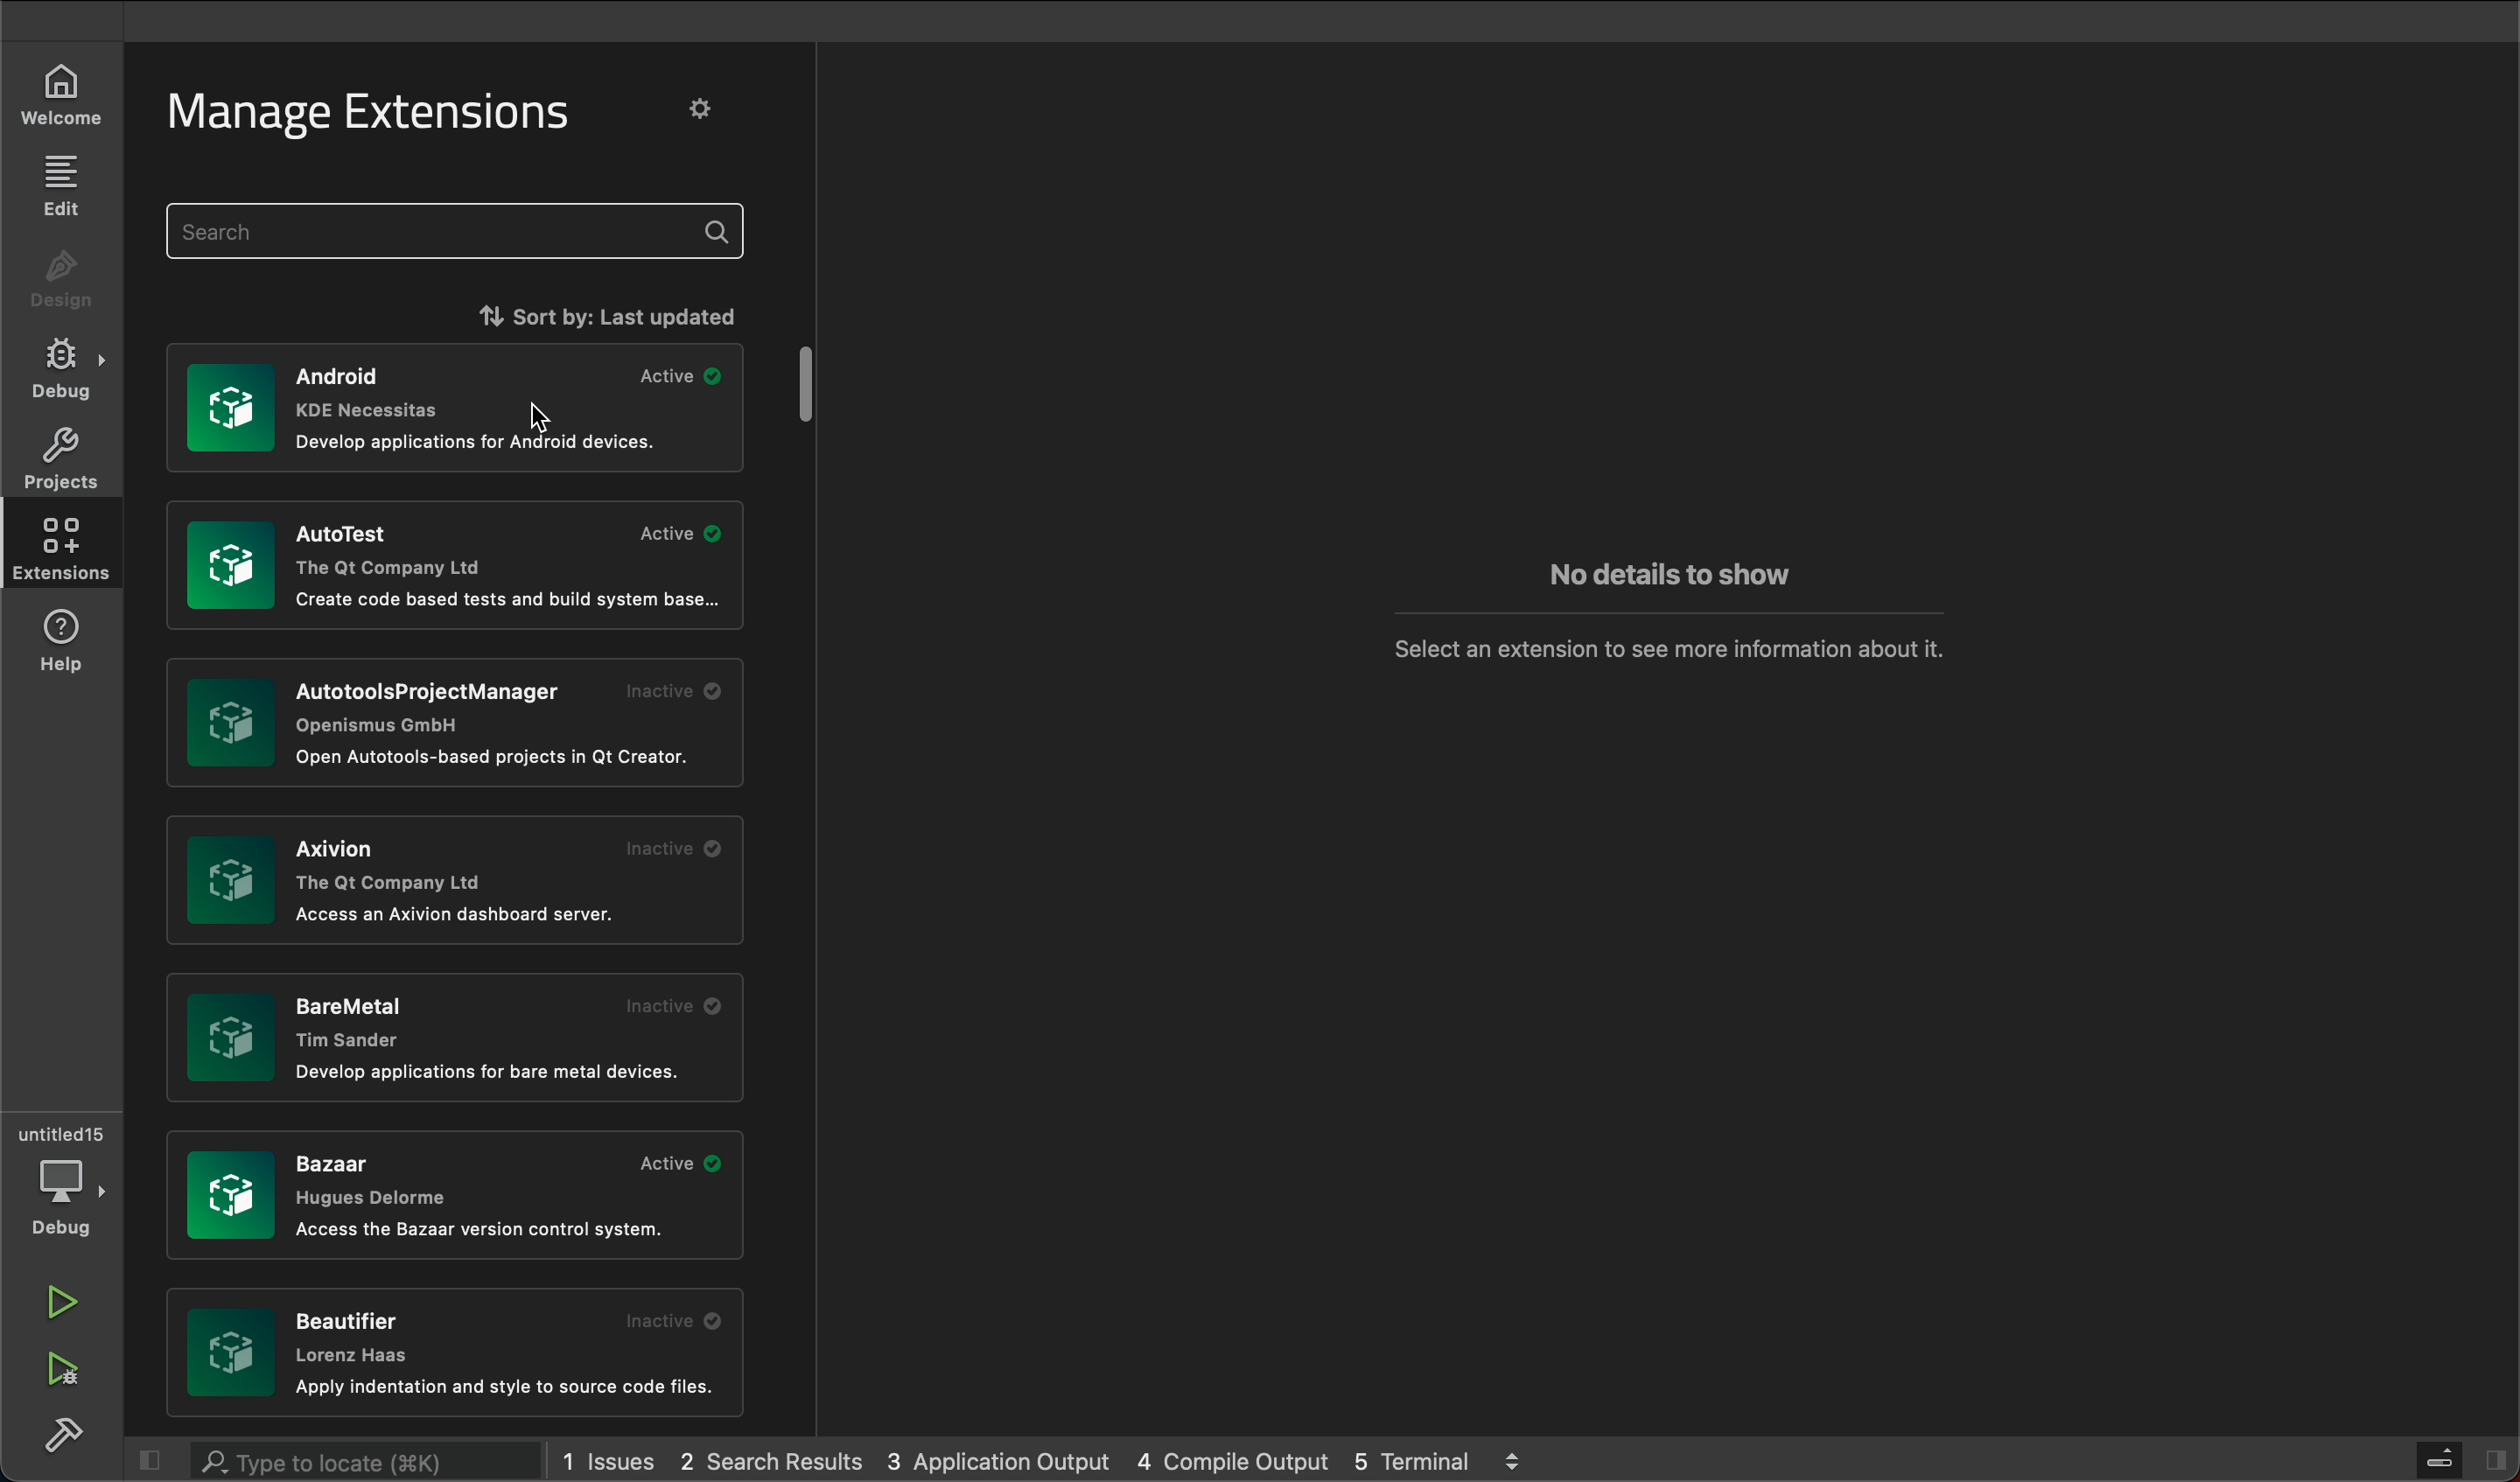  Describe the element at coordinates (453, 568) in the screenshot. I see `extensions list` at that location.